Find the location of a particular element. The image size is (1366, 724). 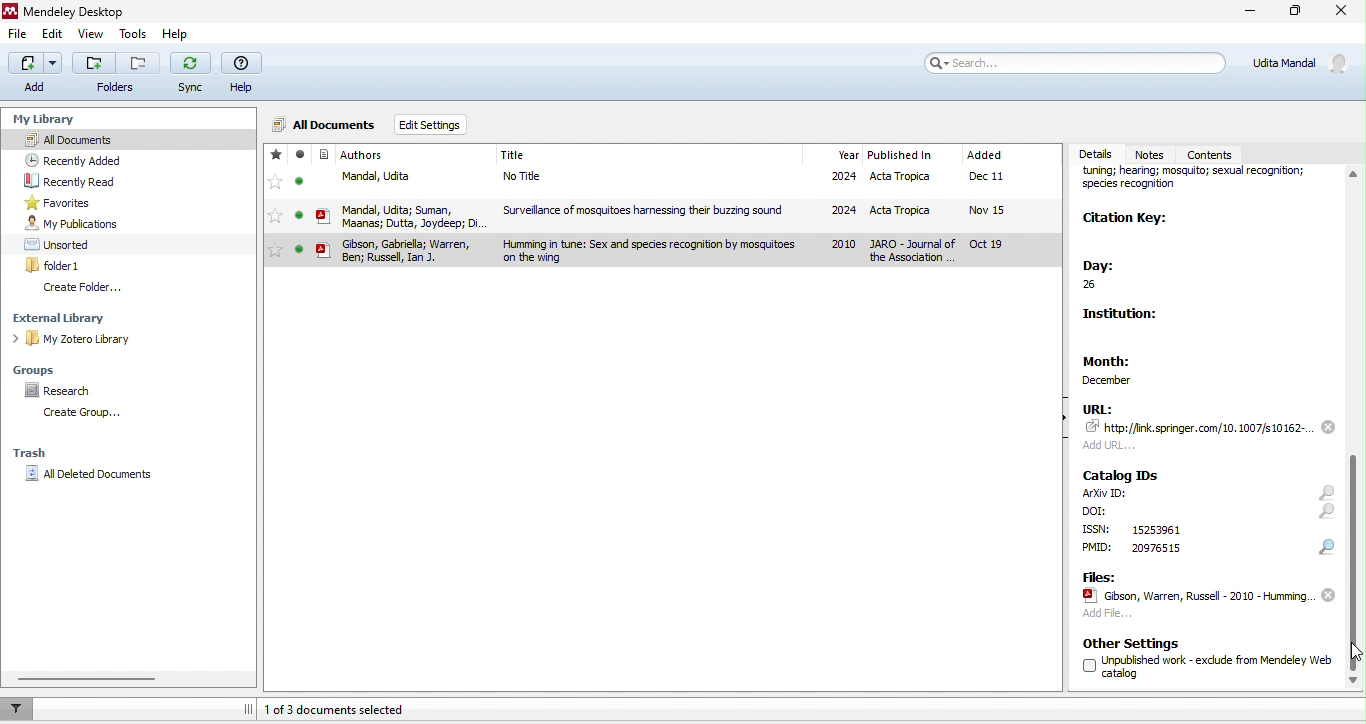

text is located at coordinates (1096, 511).